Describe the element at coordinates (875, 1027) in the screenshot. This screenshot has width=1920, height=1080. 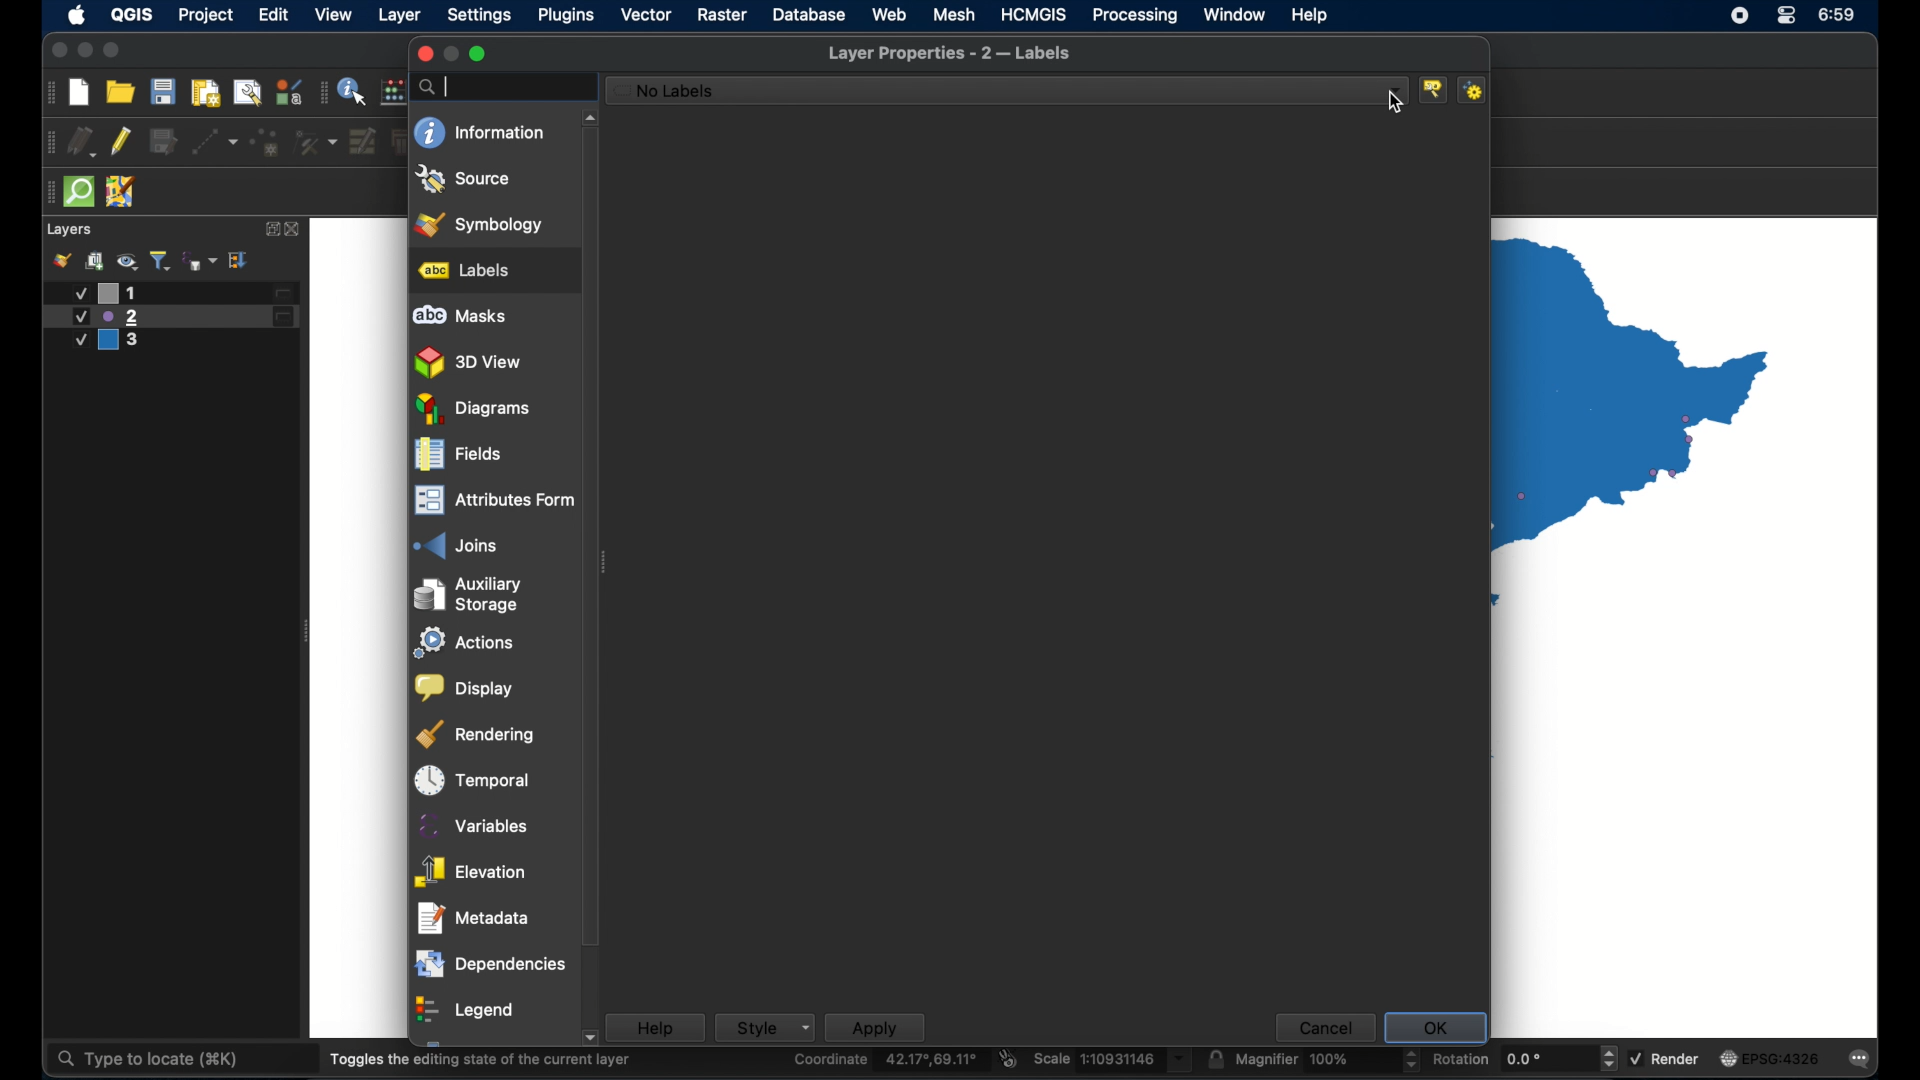
I see `apply` at that location.